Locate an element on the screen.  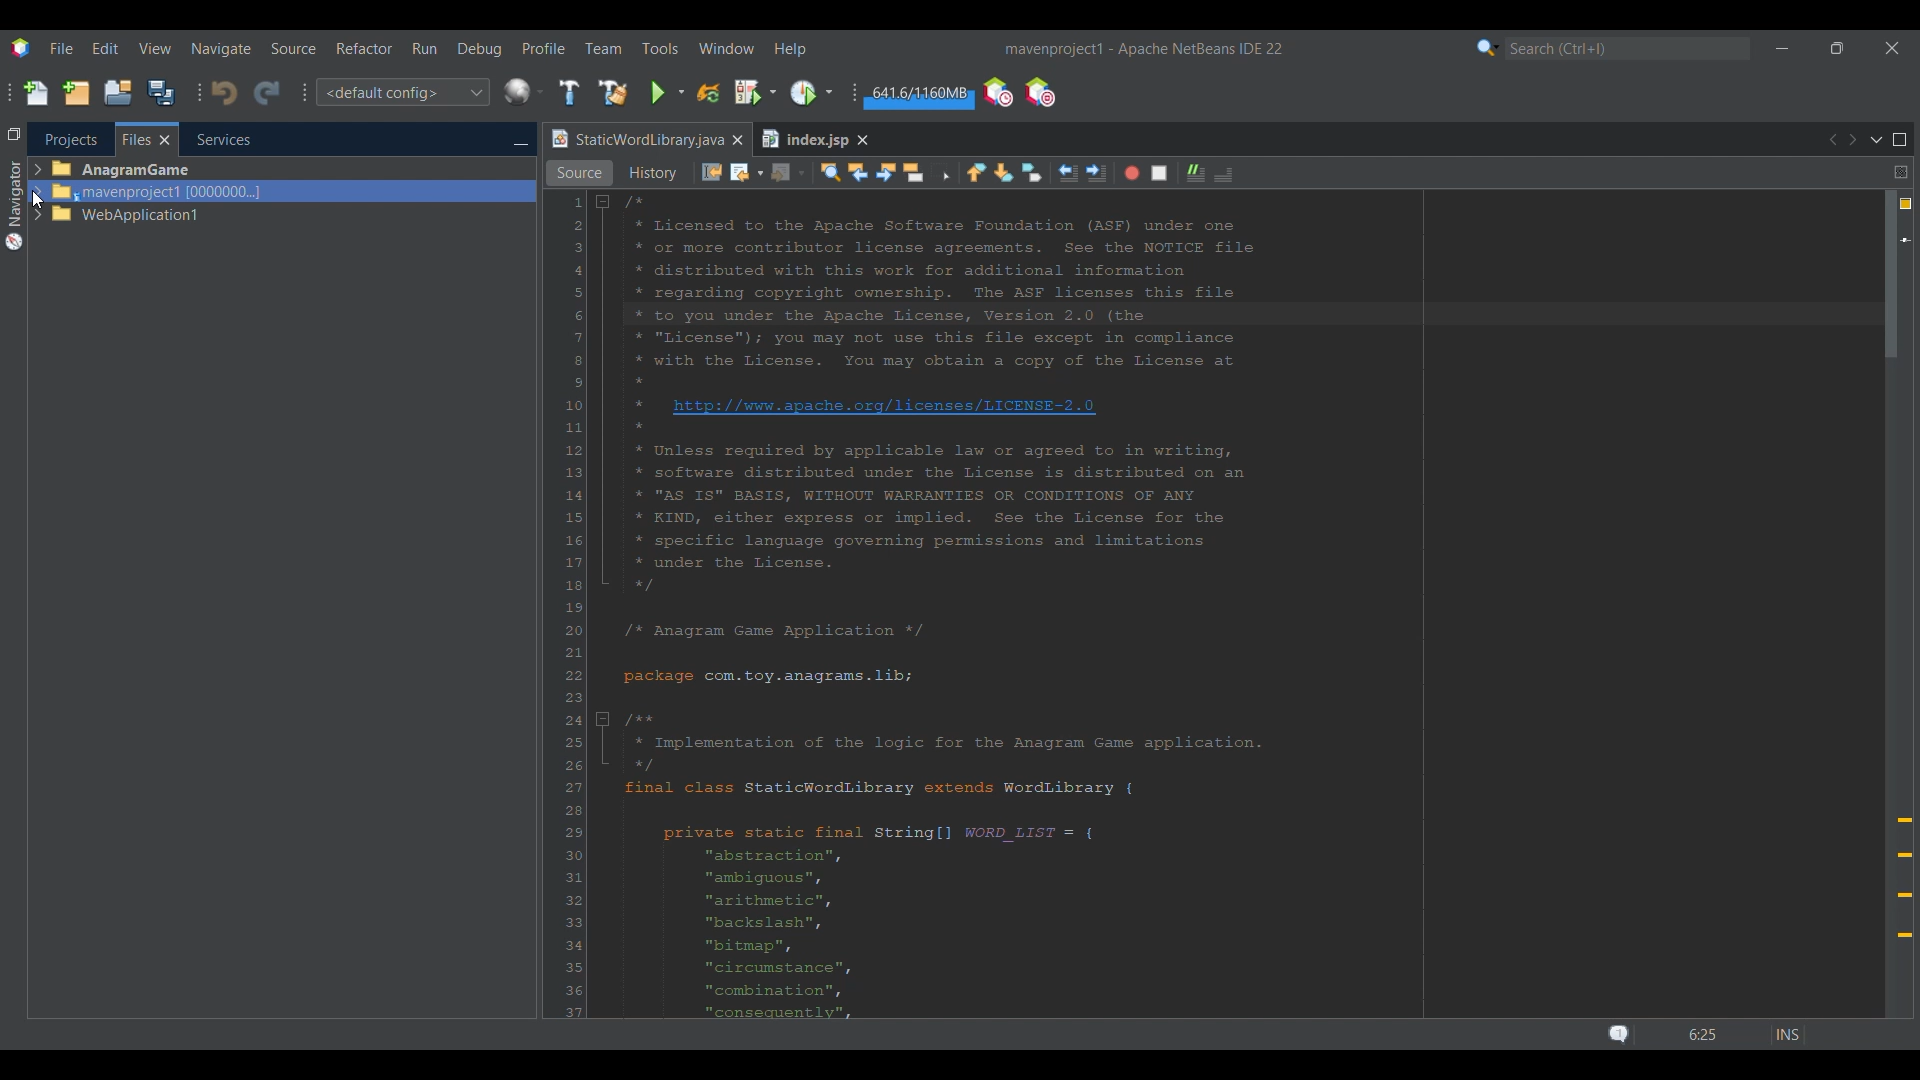
Debug main project is located at coordinates (755, 92).